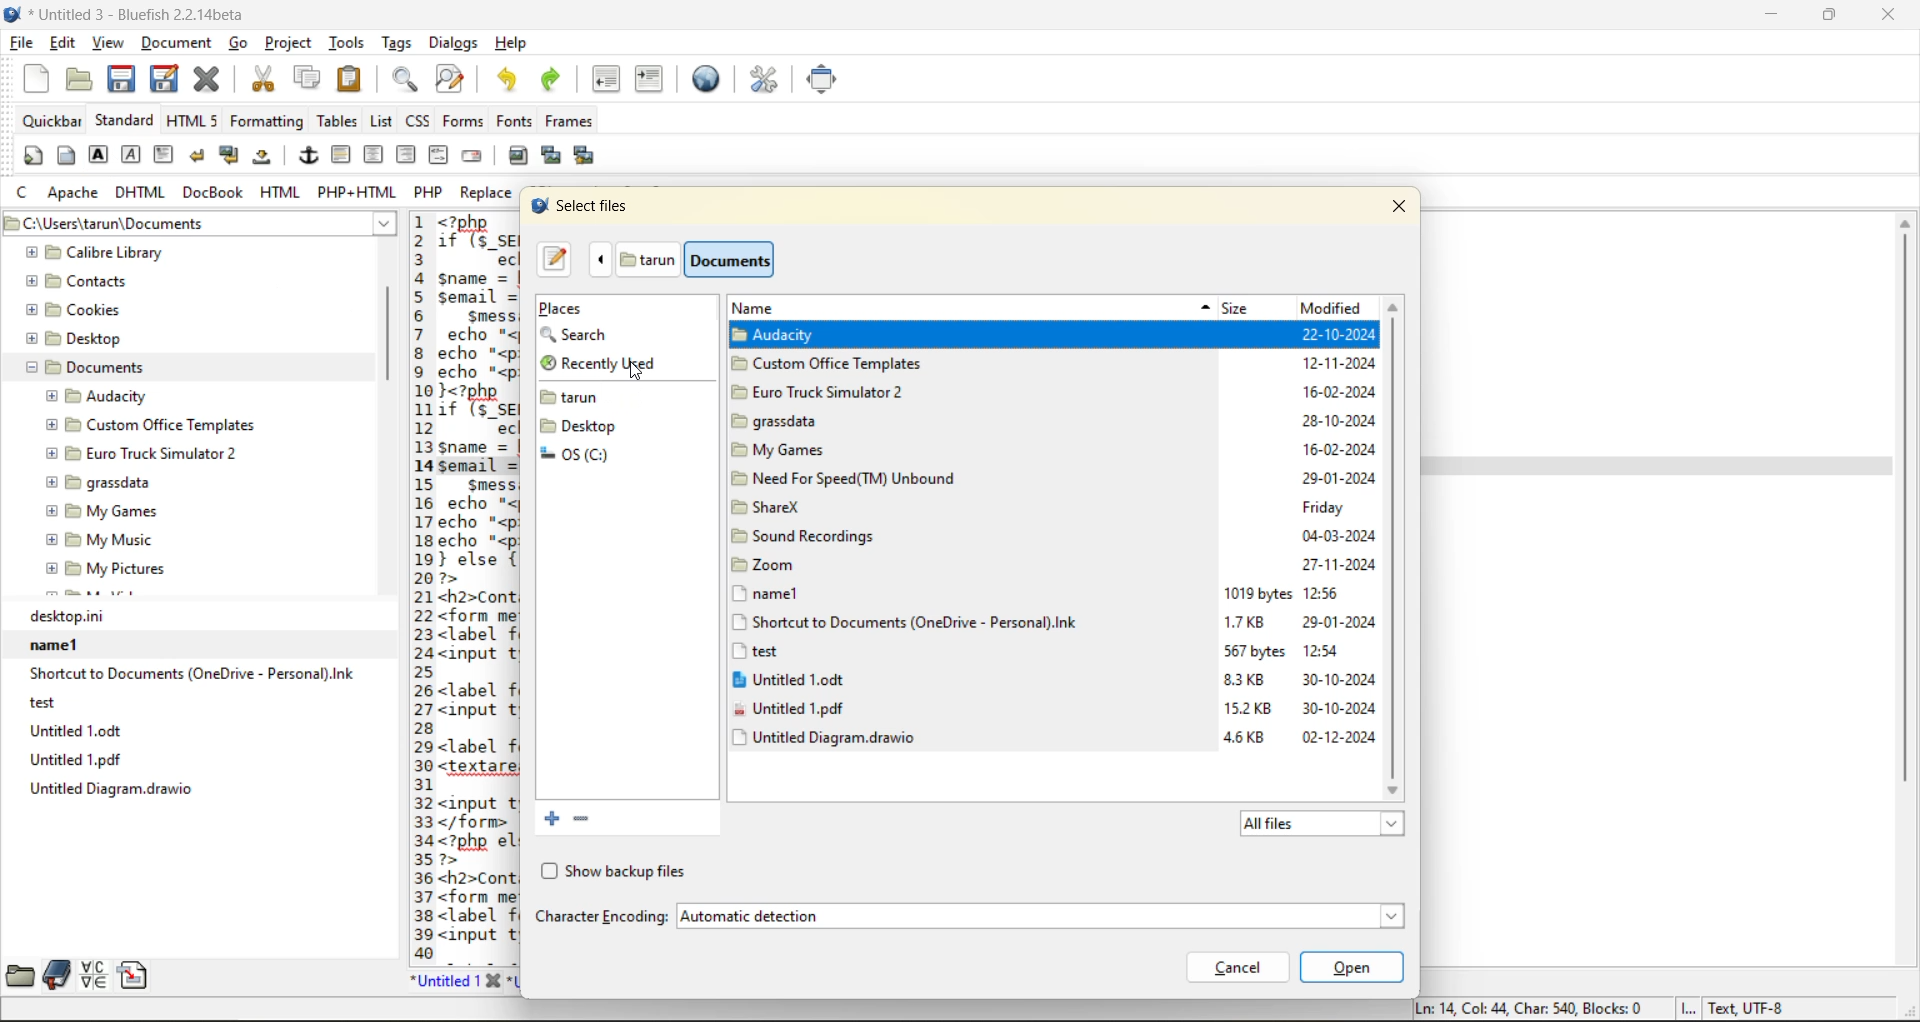  I want to click on find and replace, so click(450, 81).